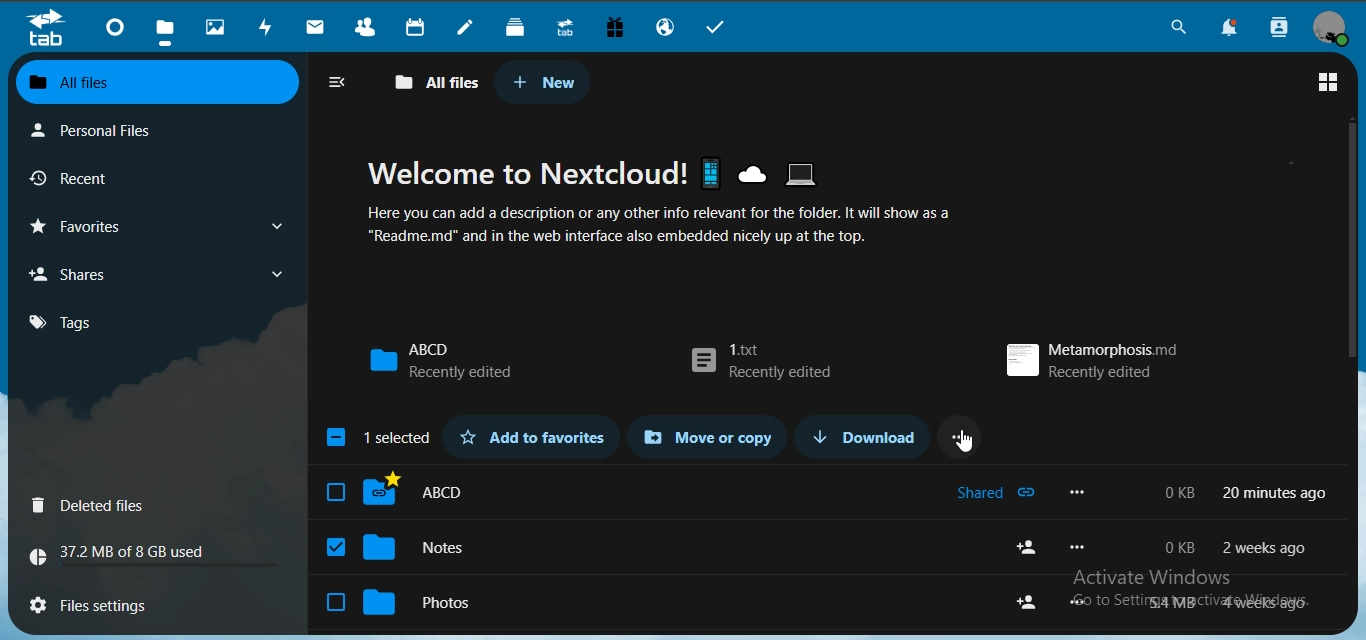 Image resolution: width=1366 pixels, height=640 pixels. What do you see at coordinates (158, 272) in the screenshot?
I see `shares` at bounding box center [158, 272].